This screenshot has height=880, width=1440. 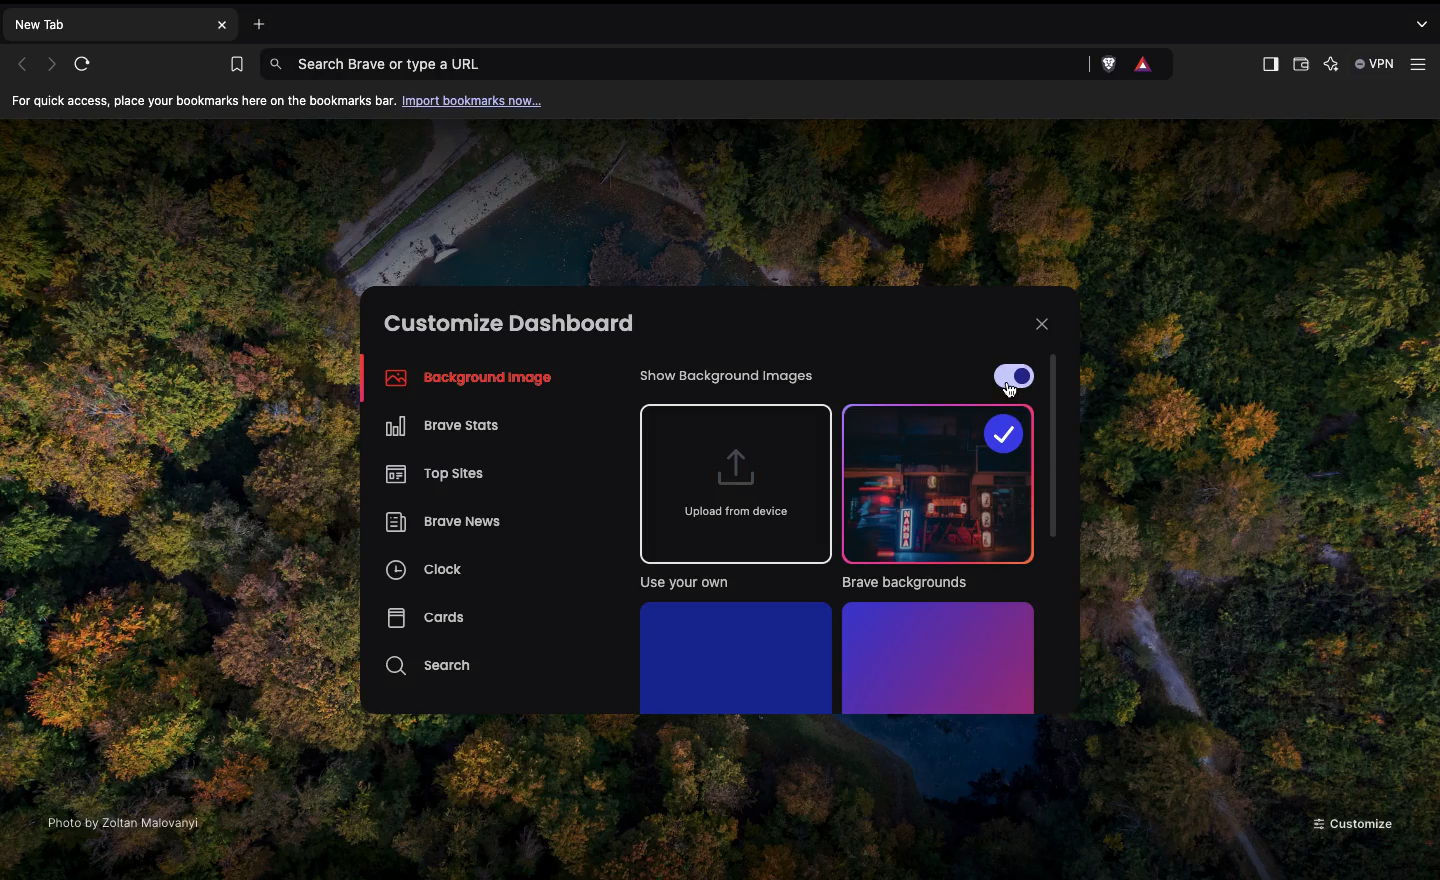 I want to click on search tabs, so click(x=1421, y=24).